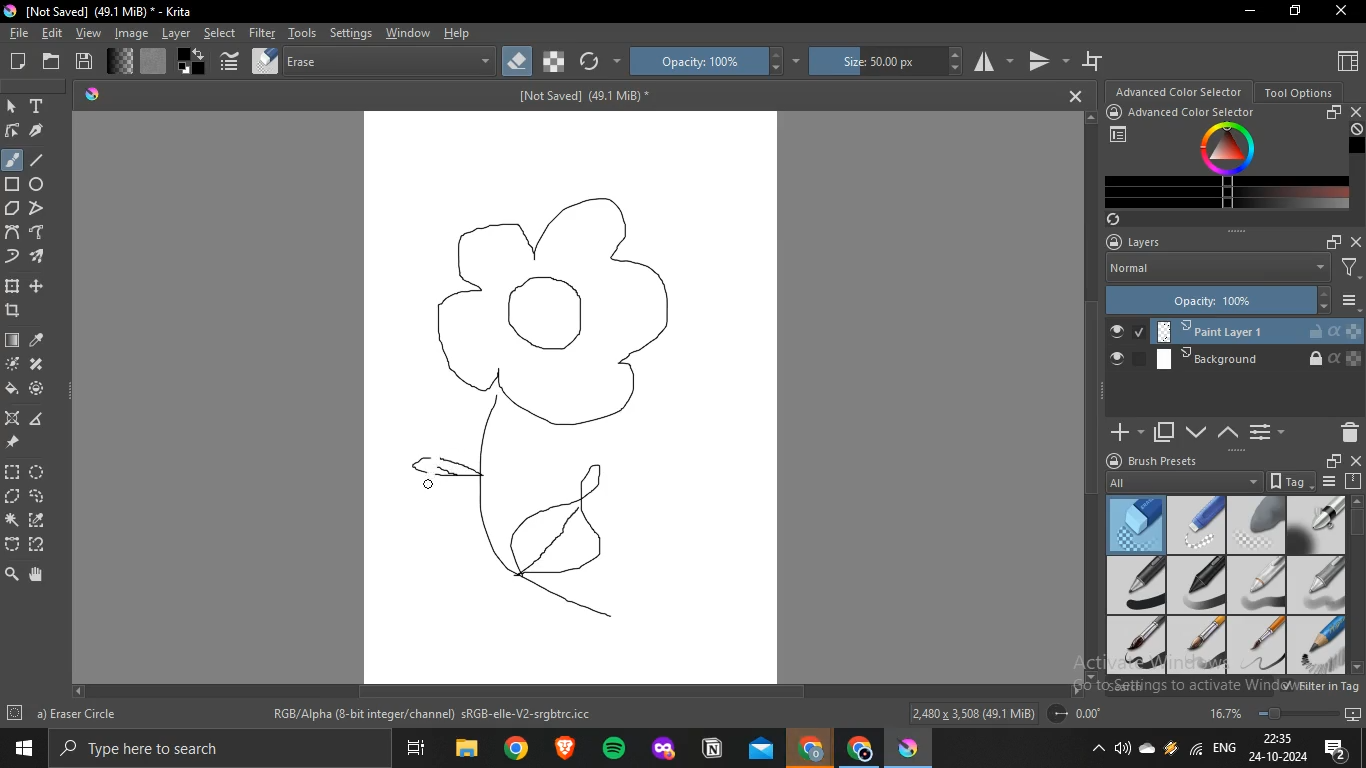 The width and height of the screenshot is (1366, 768). I want to click on airbrush soft, so click(1318, 524).